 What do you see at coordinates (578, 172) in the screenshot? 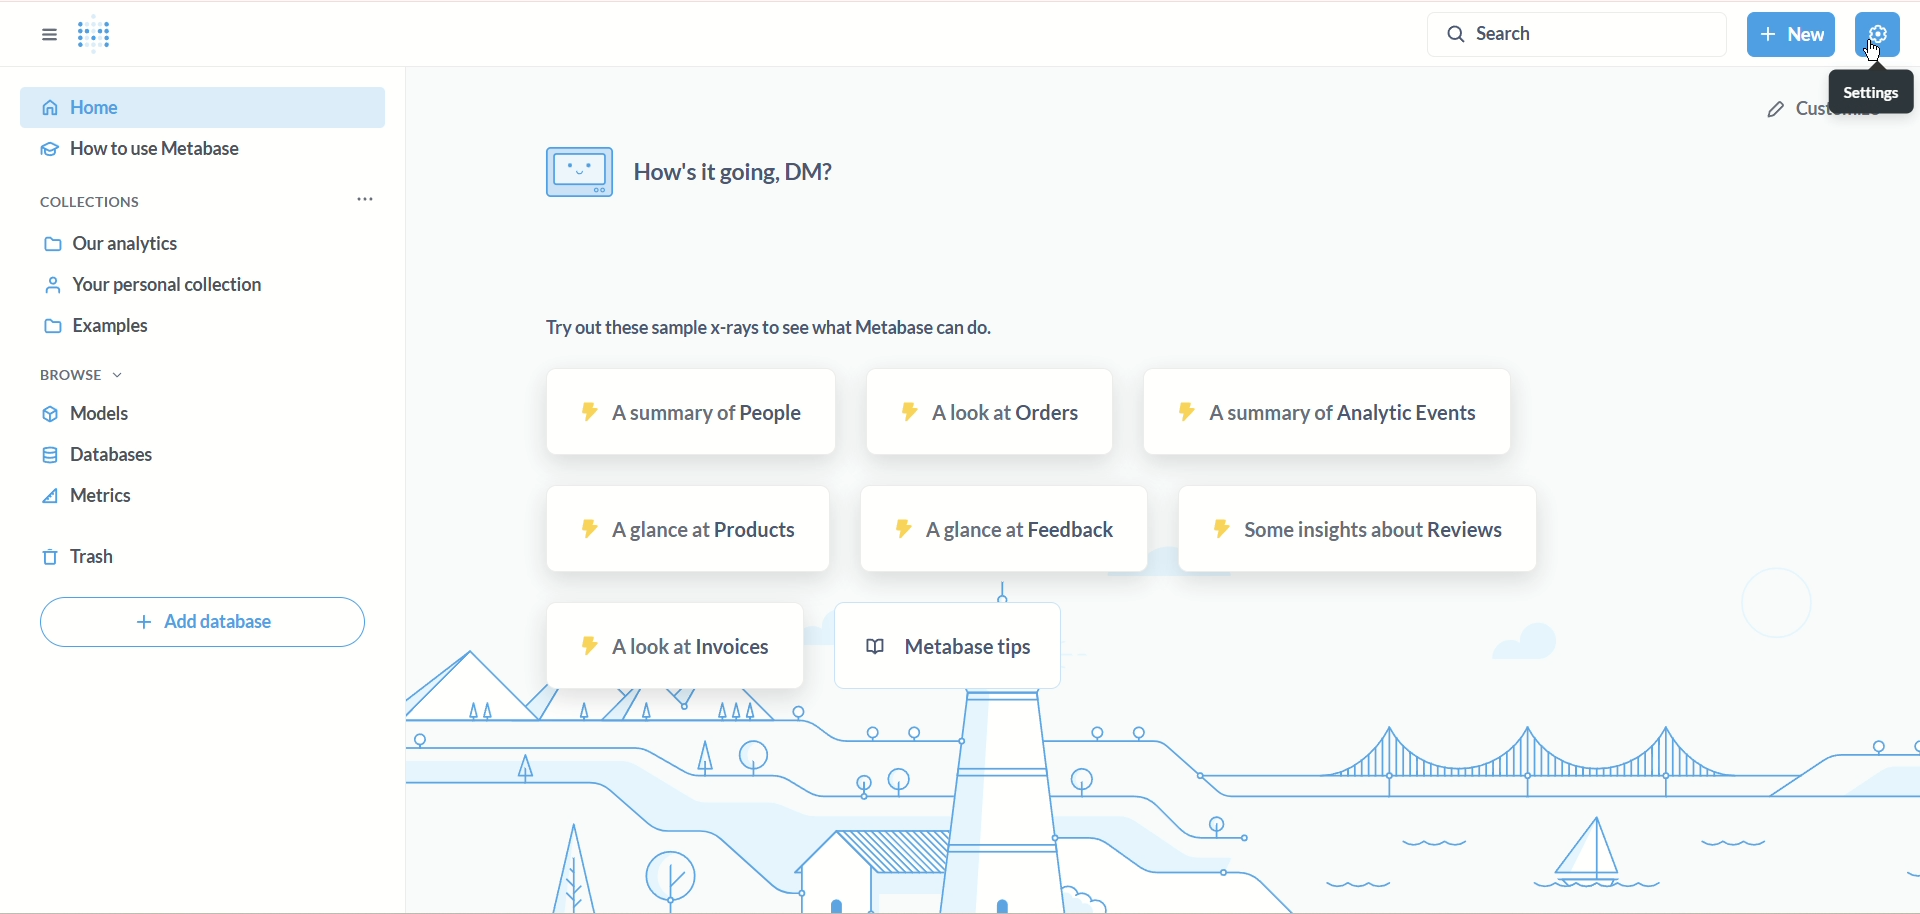
I see `image` at bounding box center [578, 172].